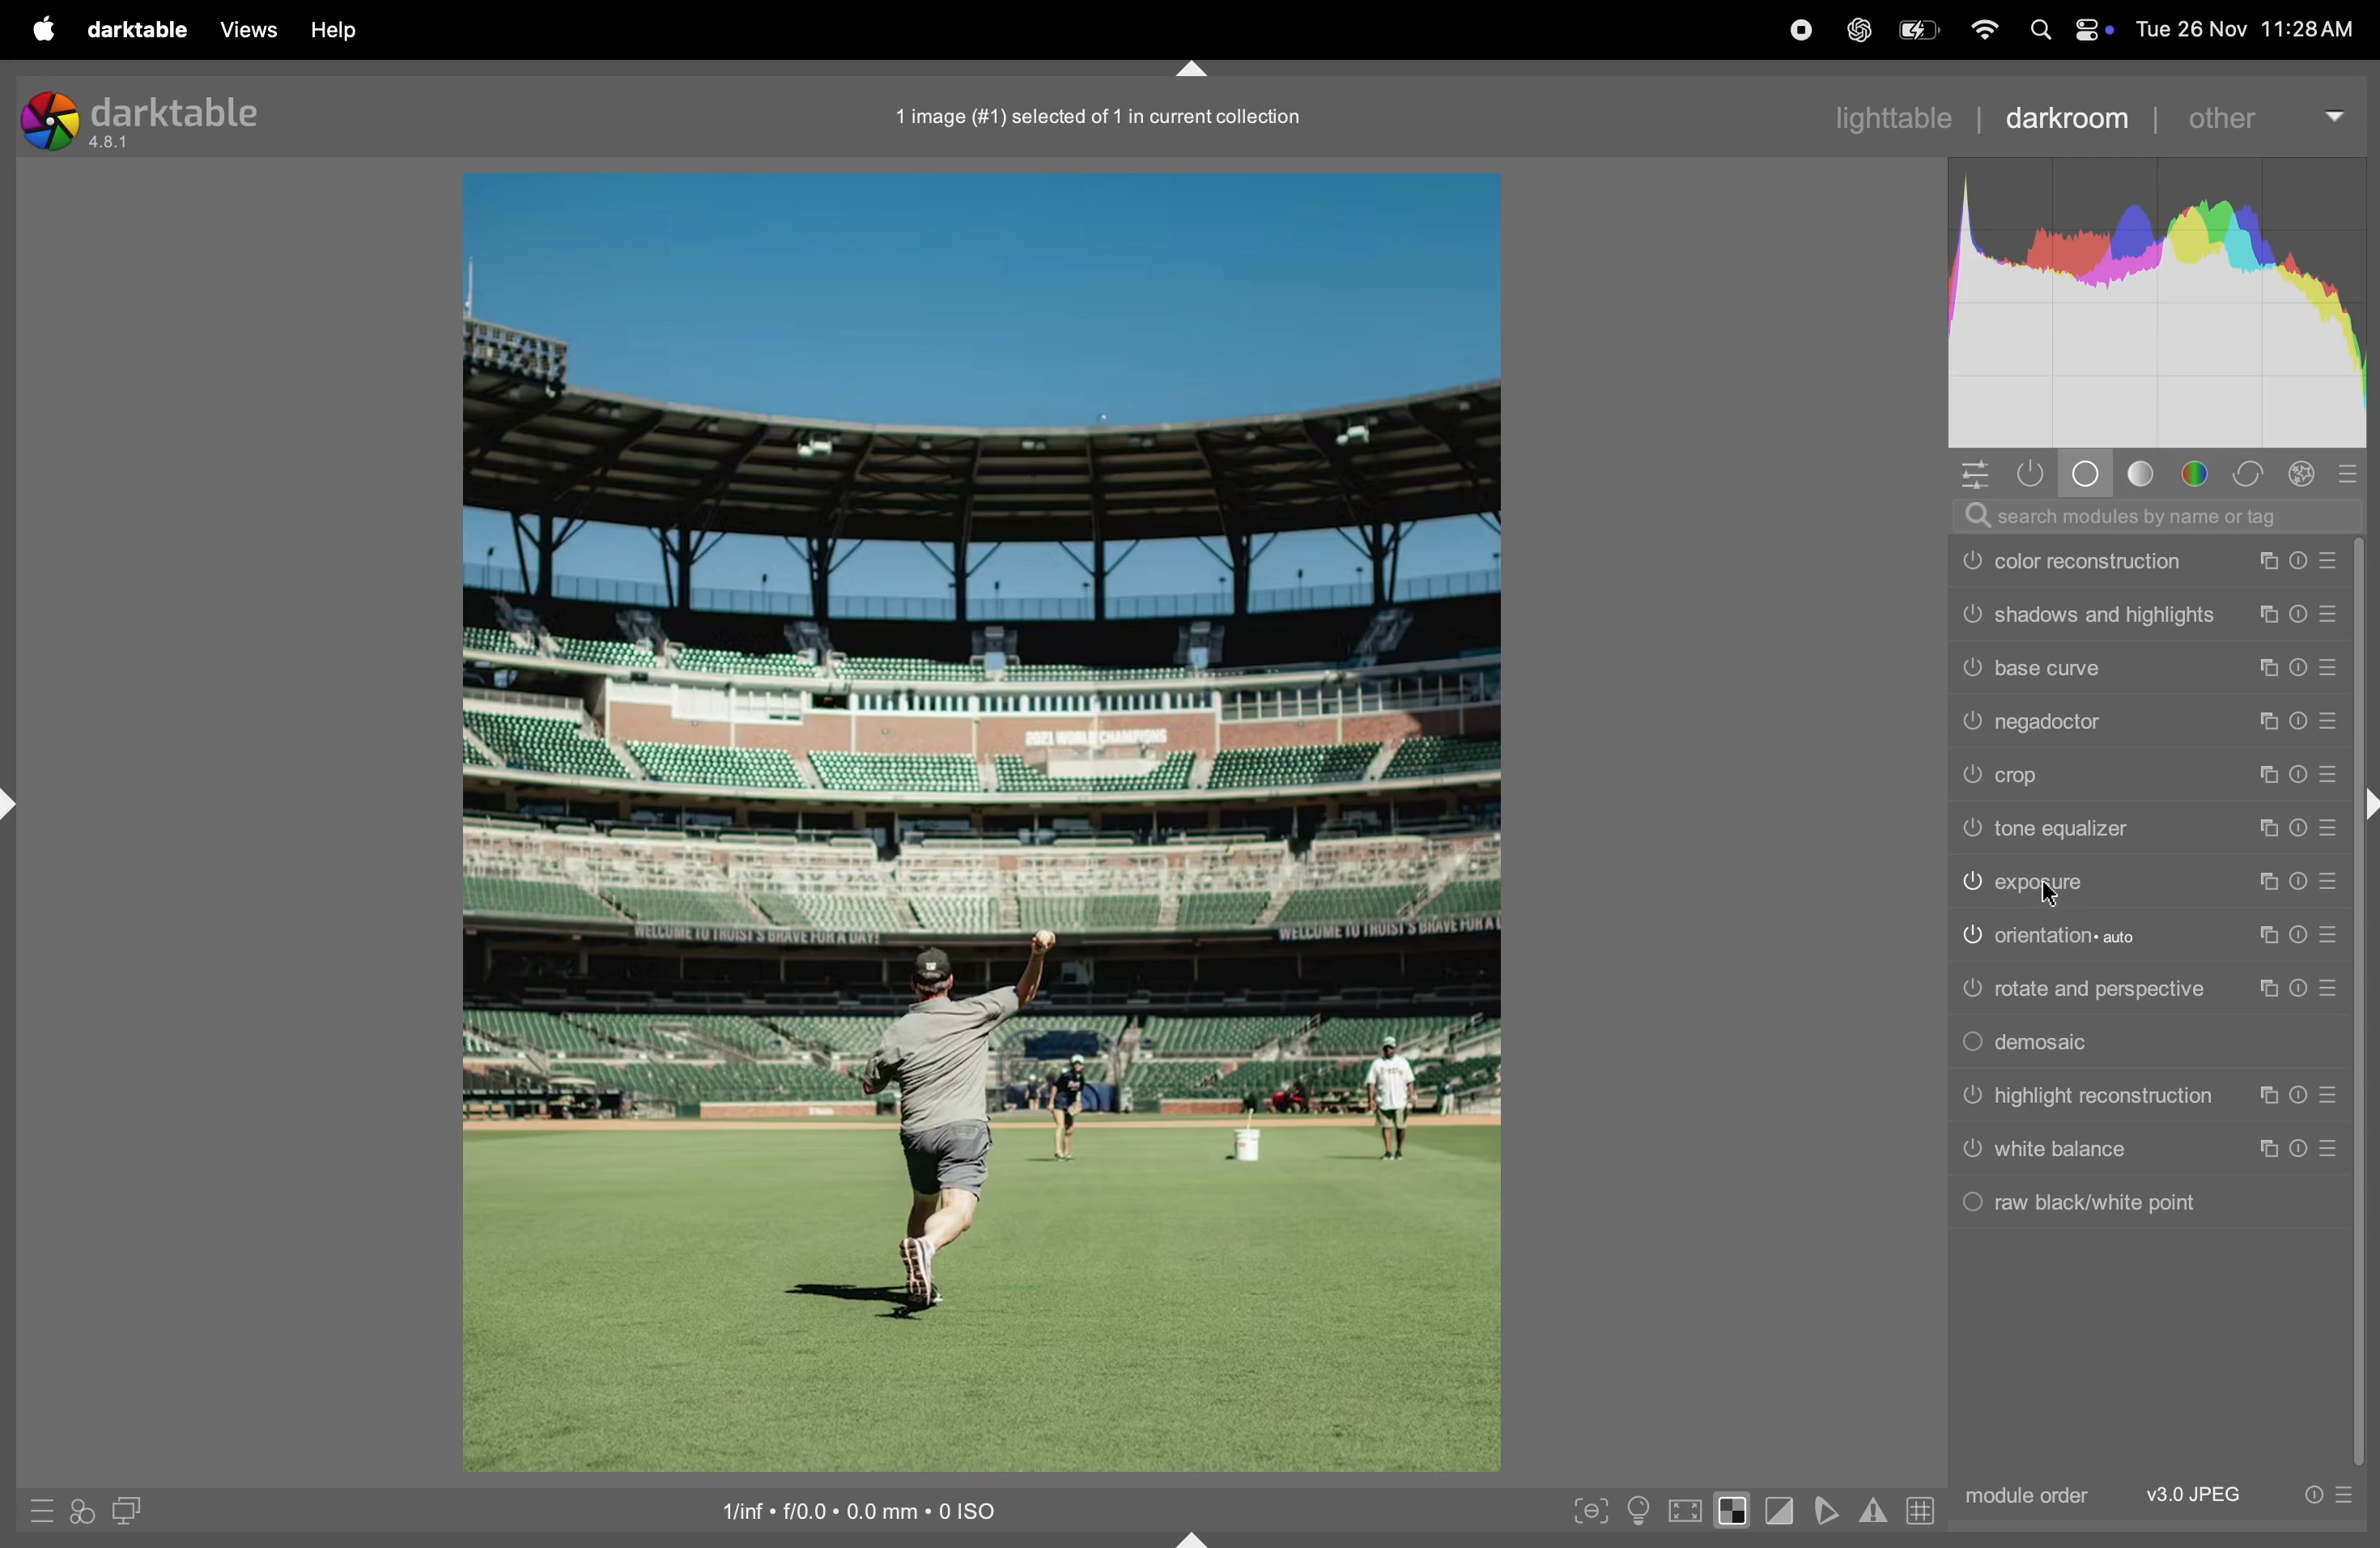  I want to click on exposure, so click(2049, 886).